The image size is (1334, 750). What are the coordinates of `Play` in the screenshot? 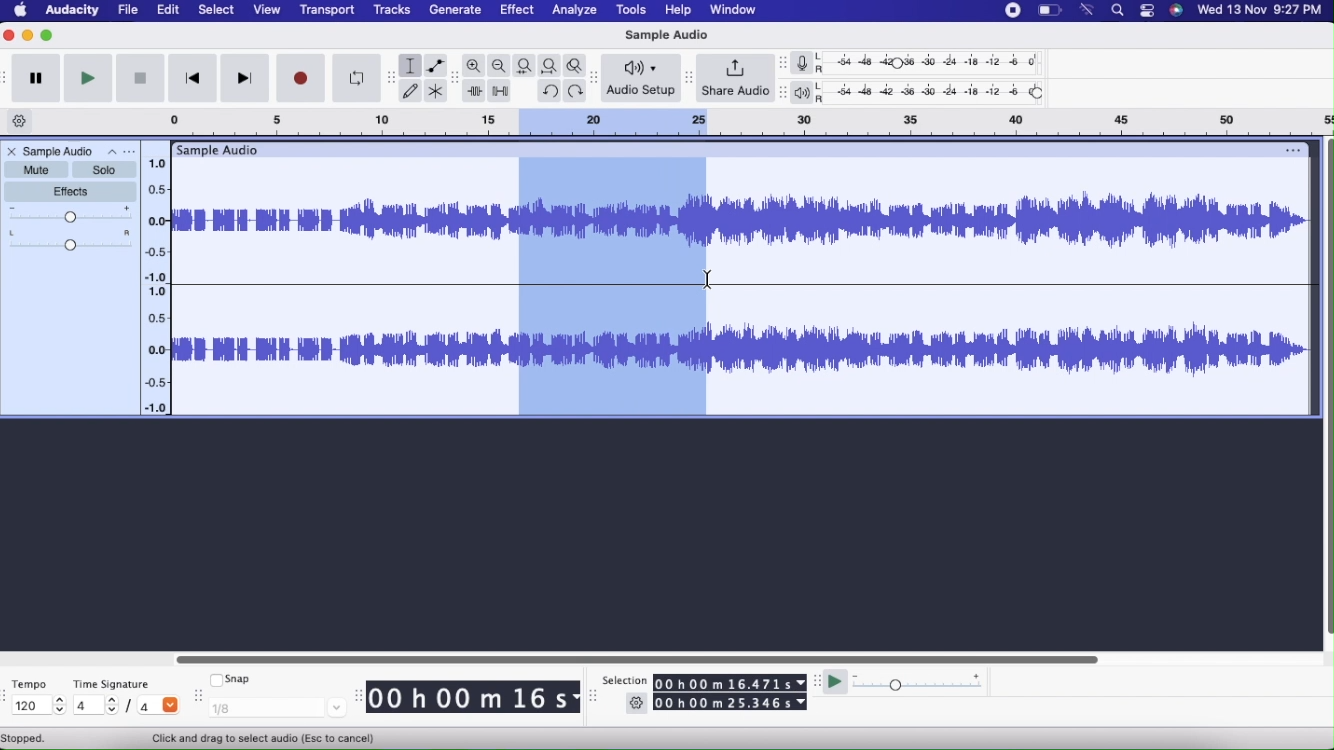 It's located at (87, 78).